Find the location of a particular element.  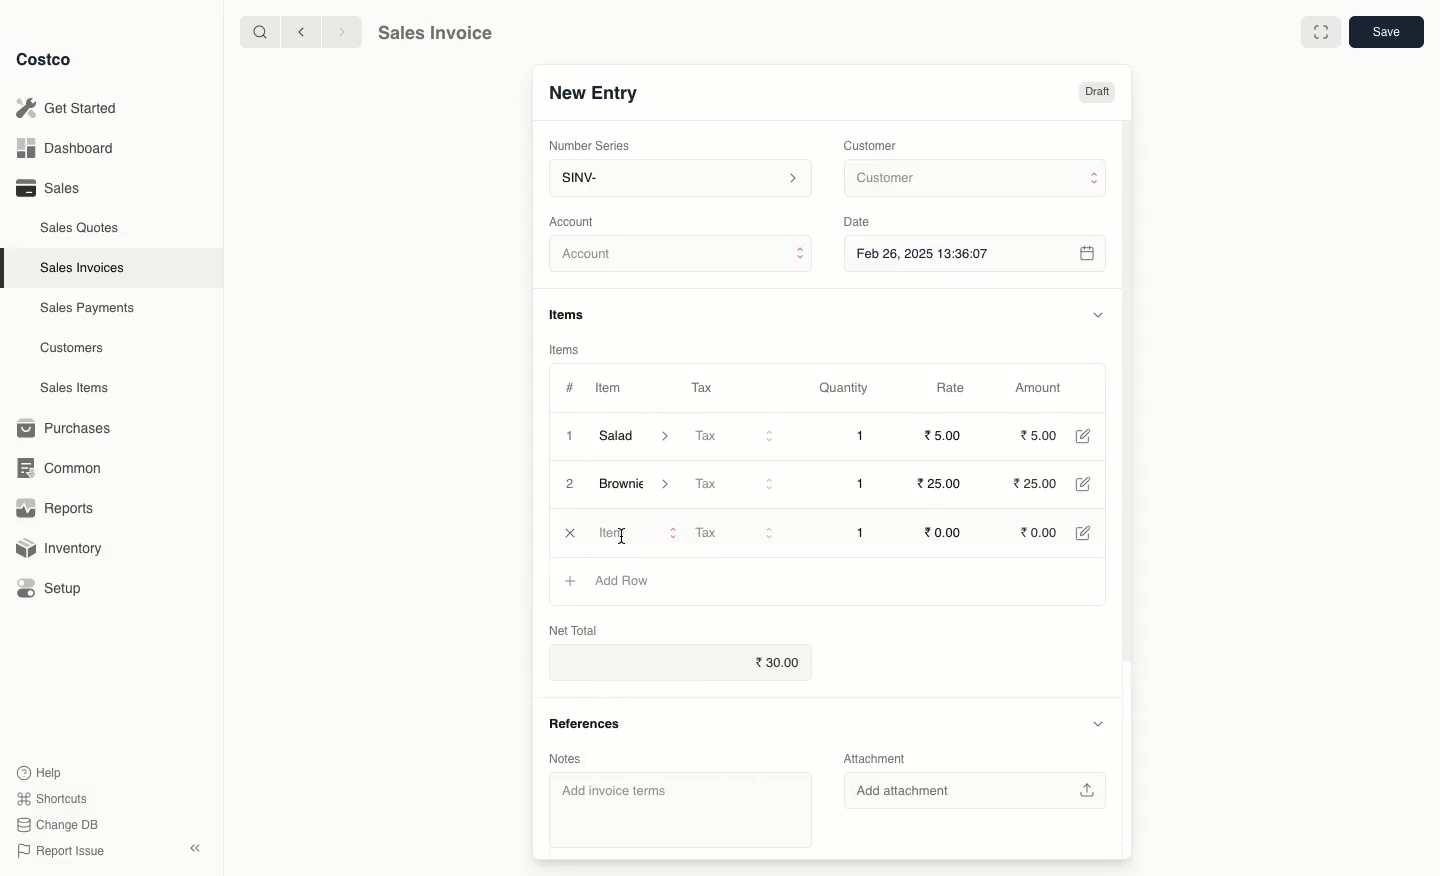

Edit is located at coordinates (1086, 485).